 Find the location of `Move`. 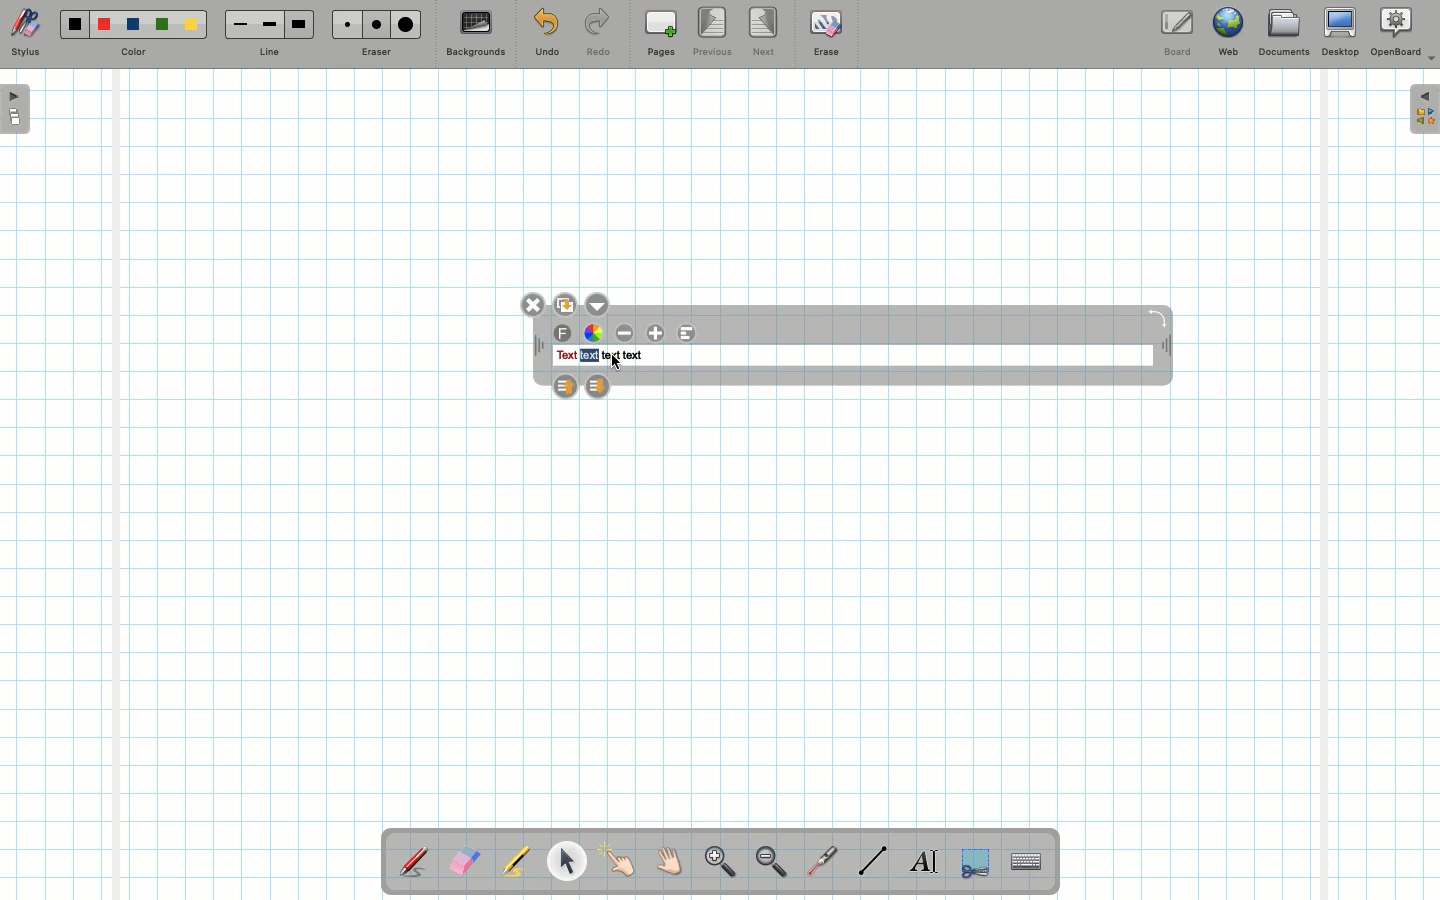

Move is located at coordinates (539, 348).